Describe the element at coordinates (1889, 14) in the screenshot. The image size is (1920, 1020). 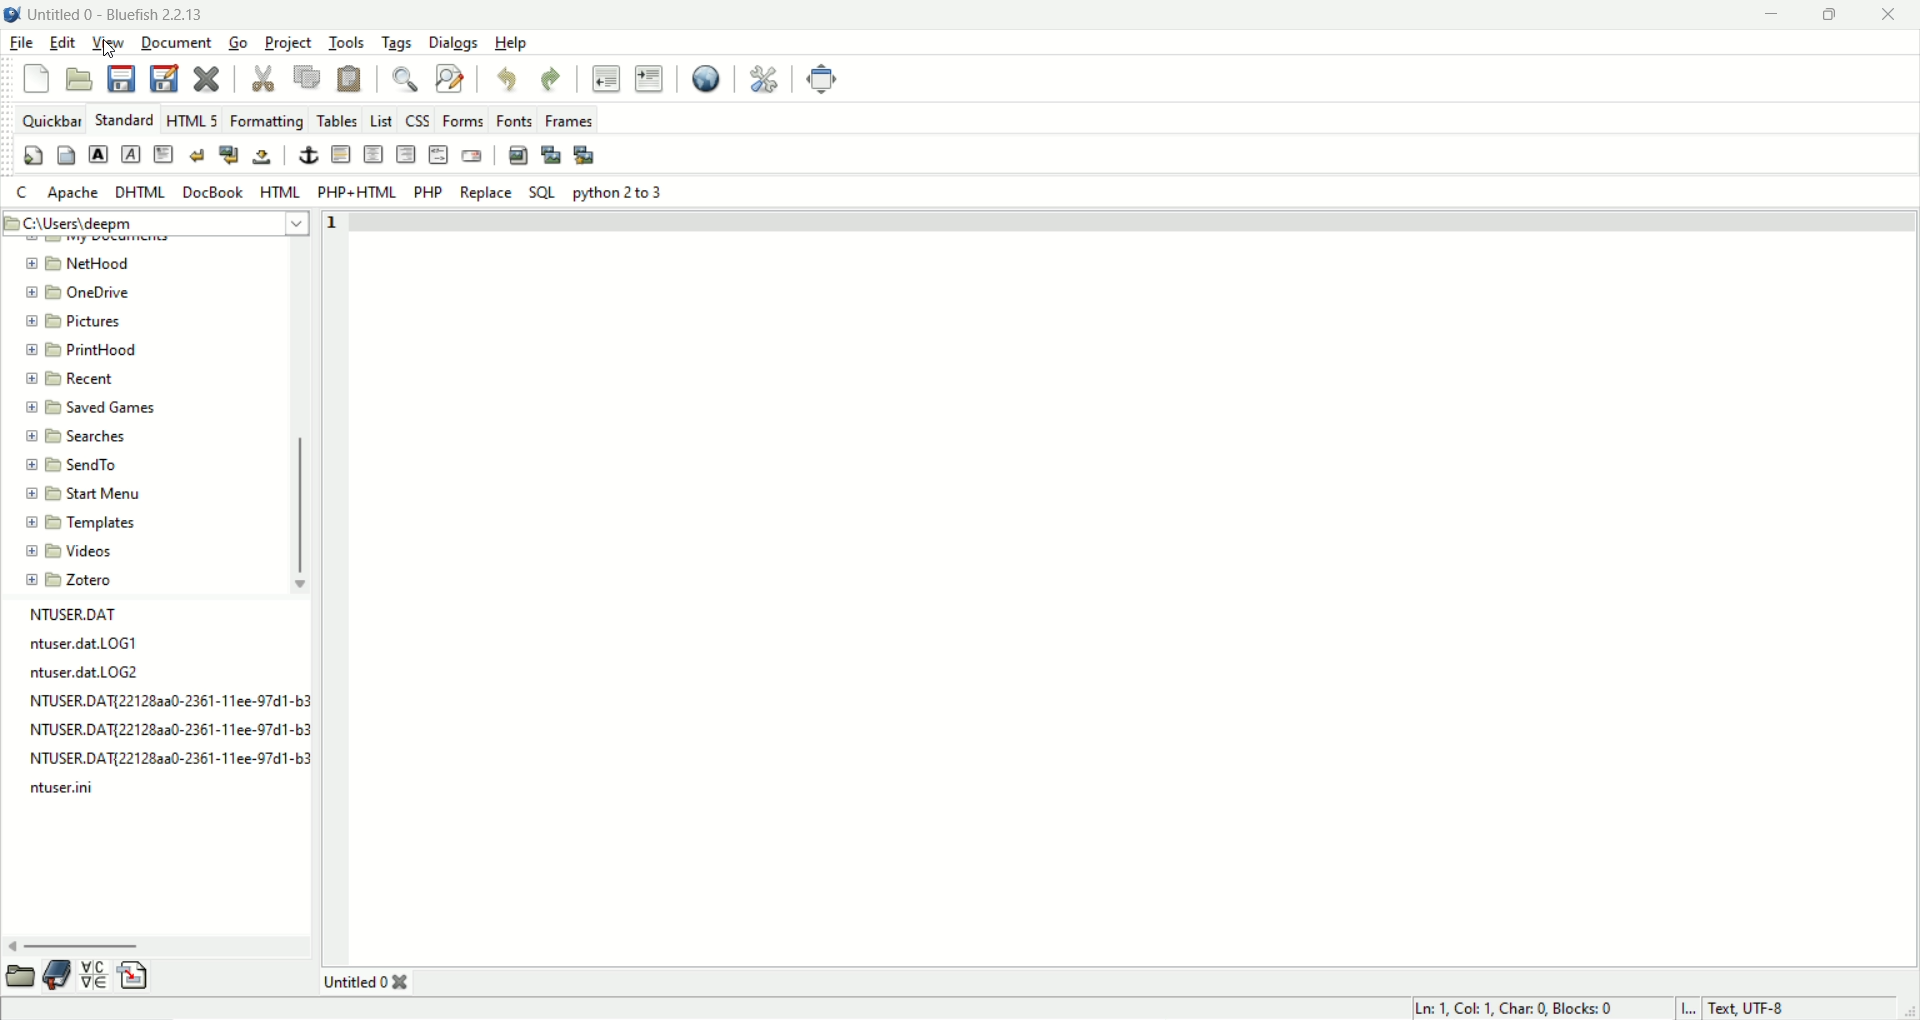
I see `close` at that location.